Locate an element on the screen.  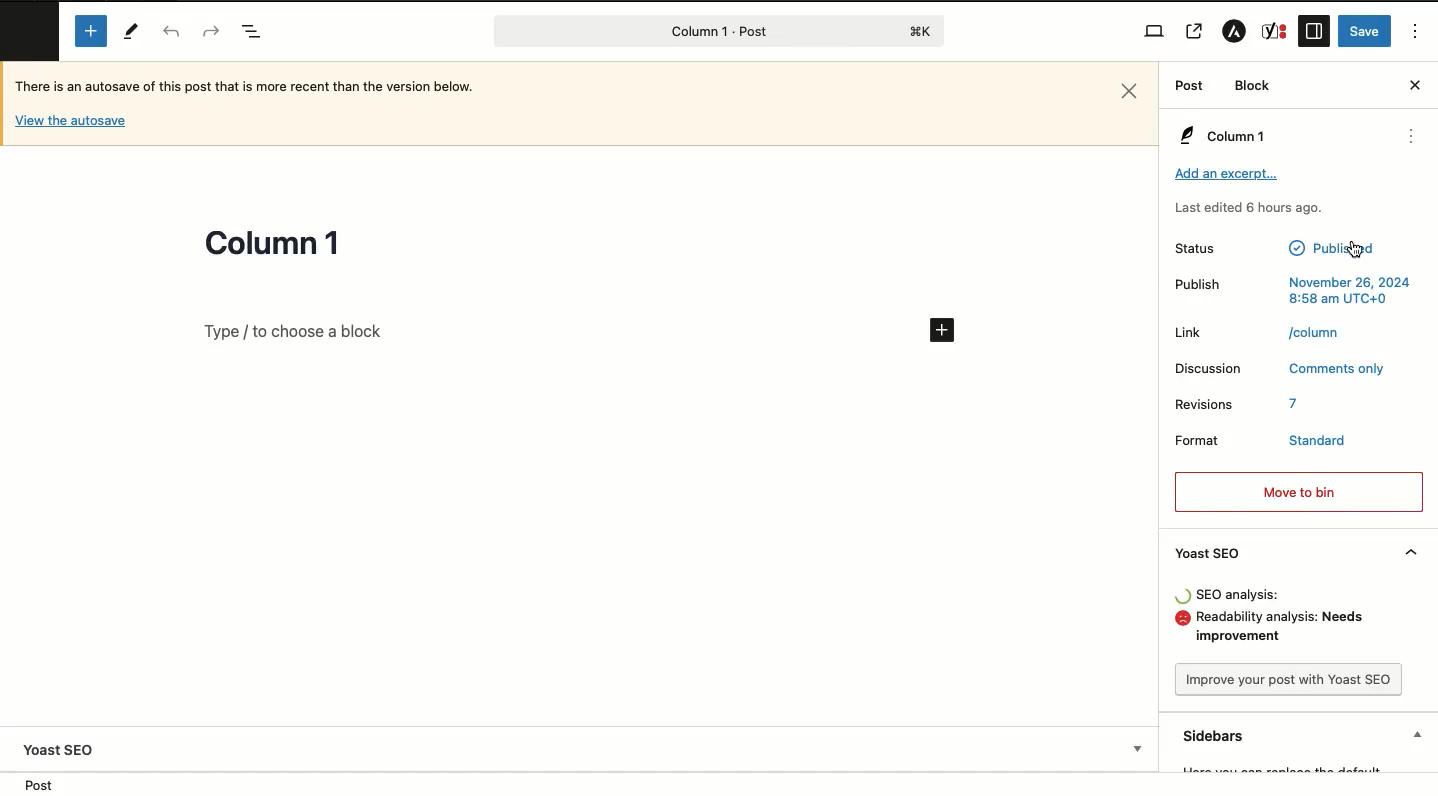
View post is located at coordinates (1195, 33).